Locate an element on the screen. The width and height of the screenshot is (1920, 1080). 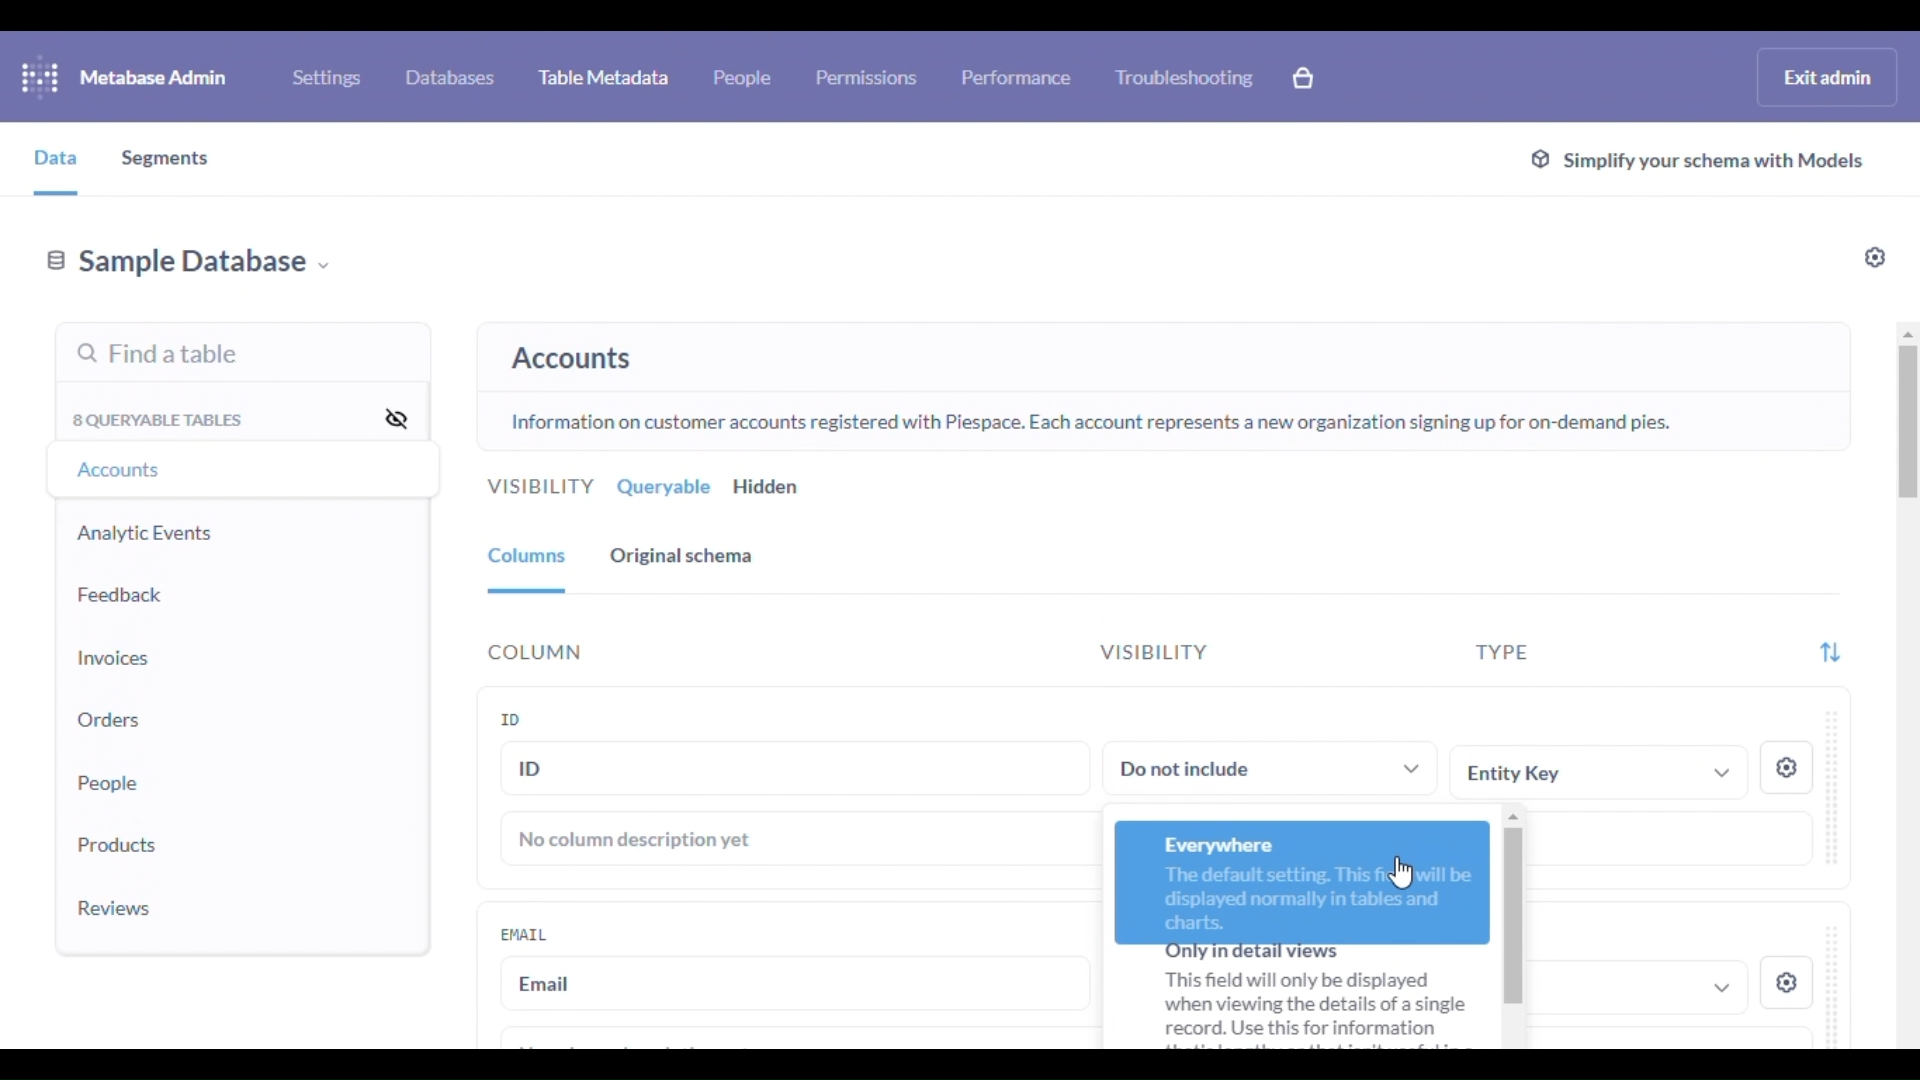
vertical scroll bar is located at coordinates (1512, 911).